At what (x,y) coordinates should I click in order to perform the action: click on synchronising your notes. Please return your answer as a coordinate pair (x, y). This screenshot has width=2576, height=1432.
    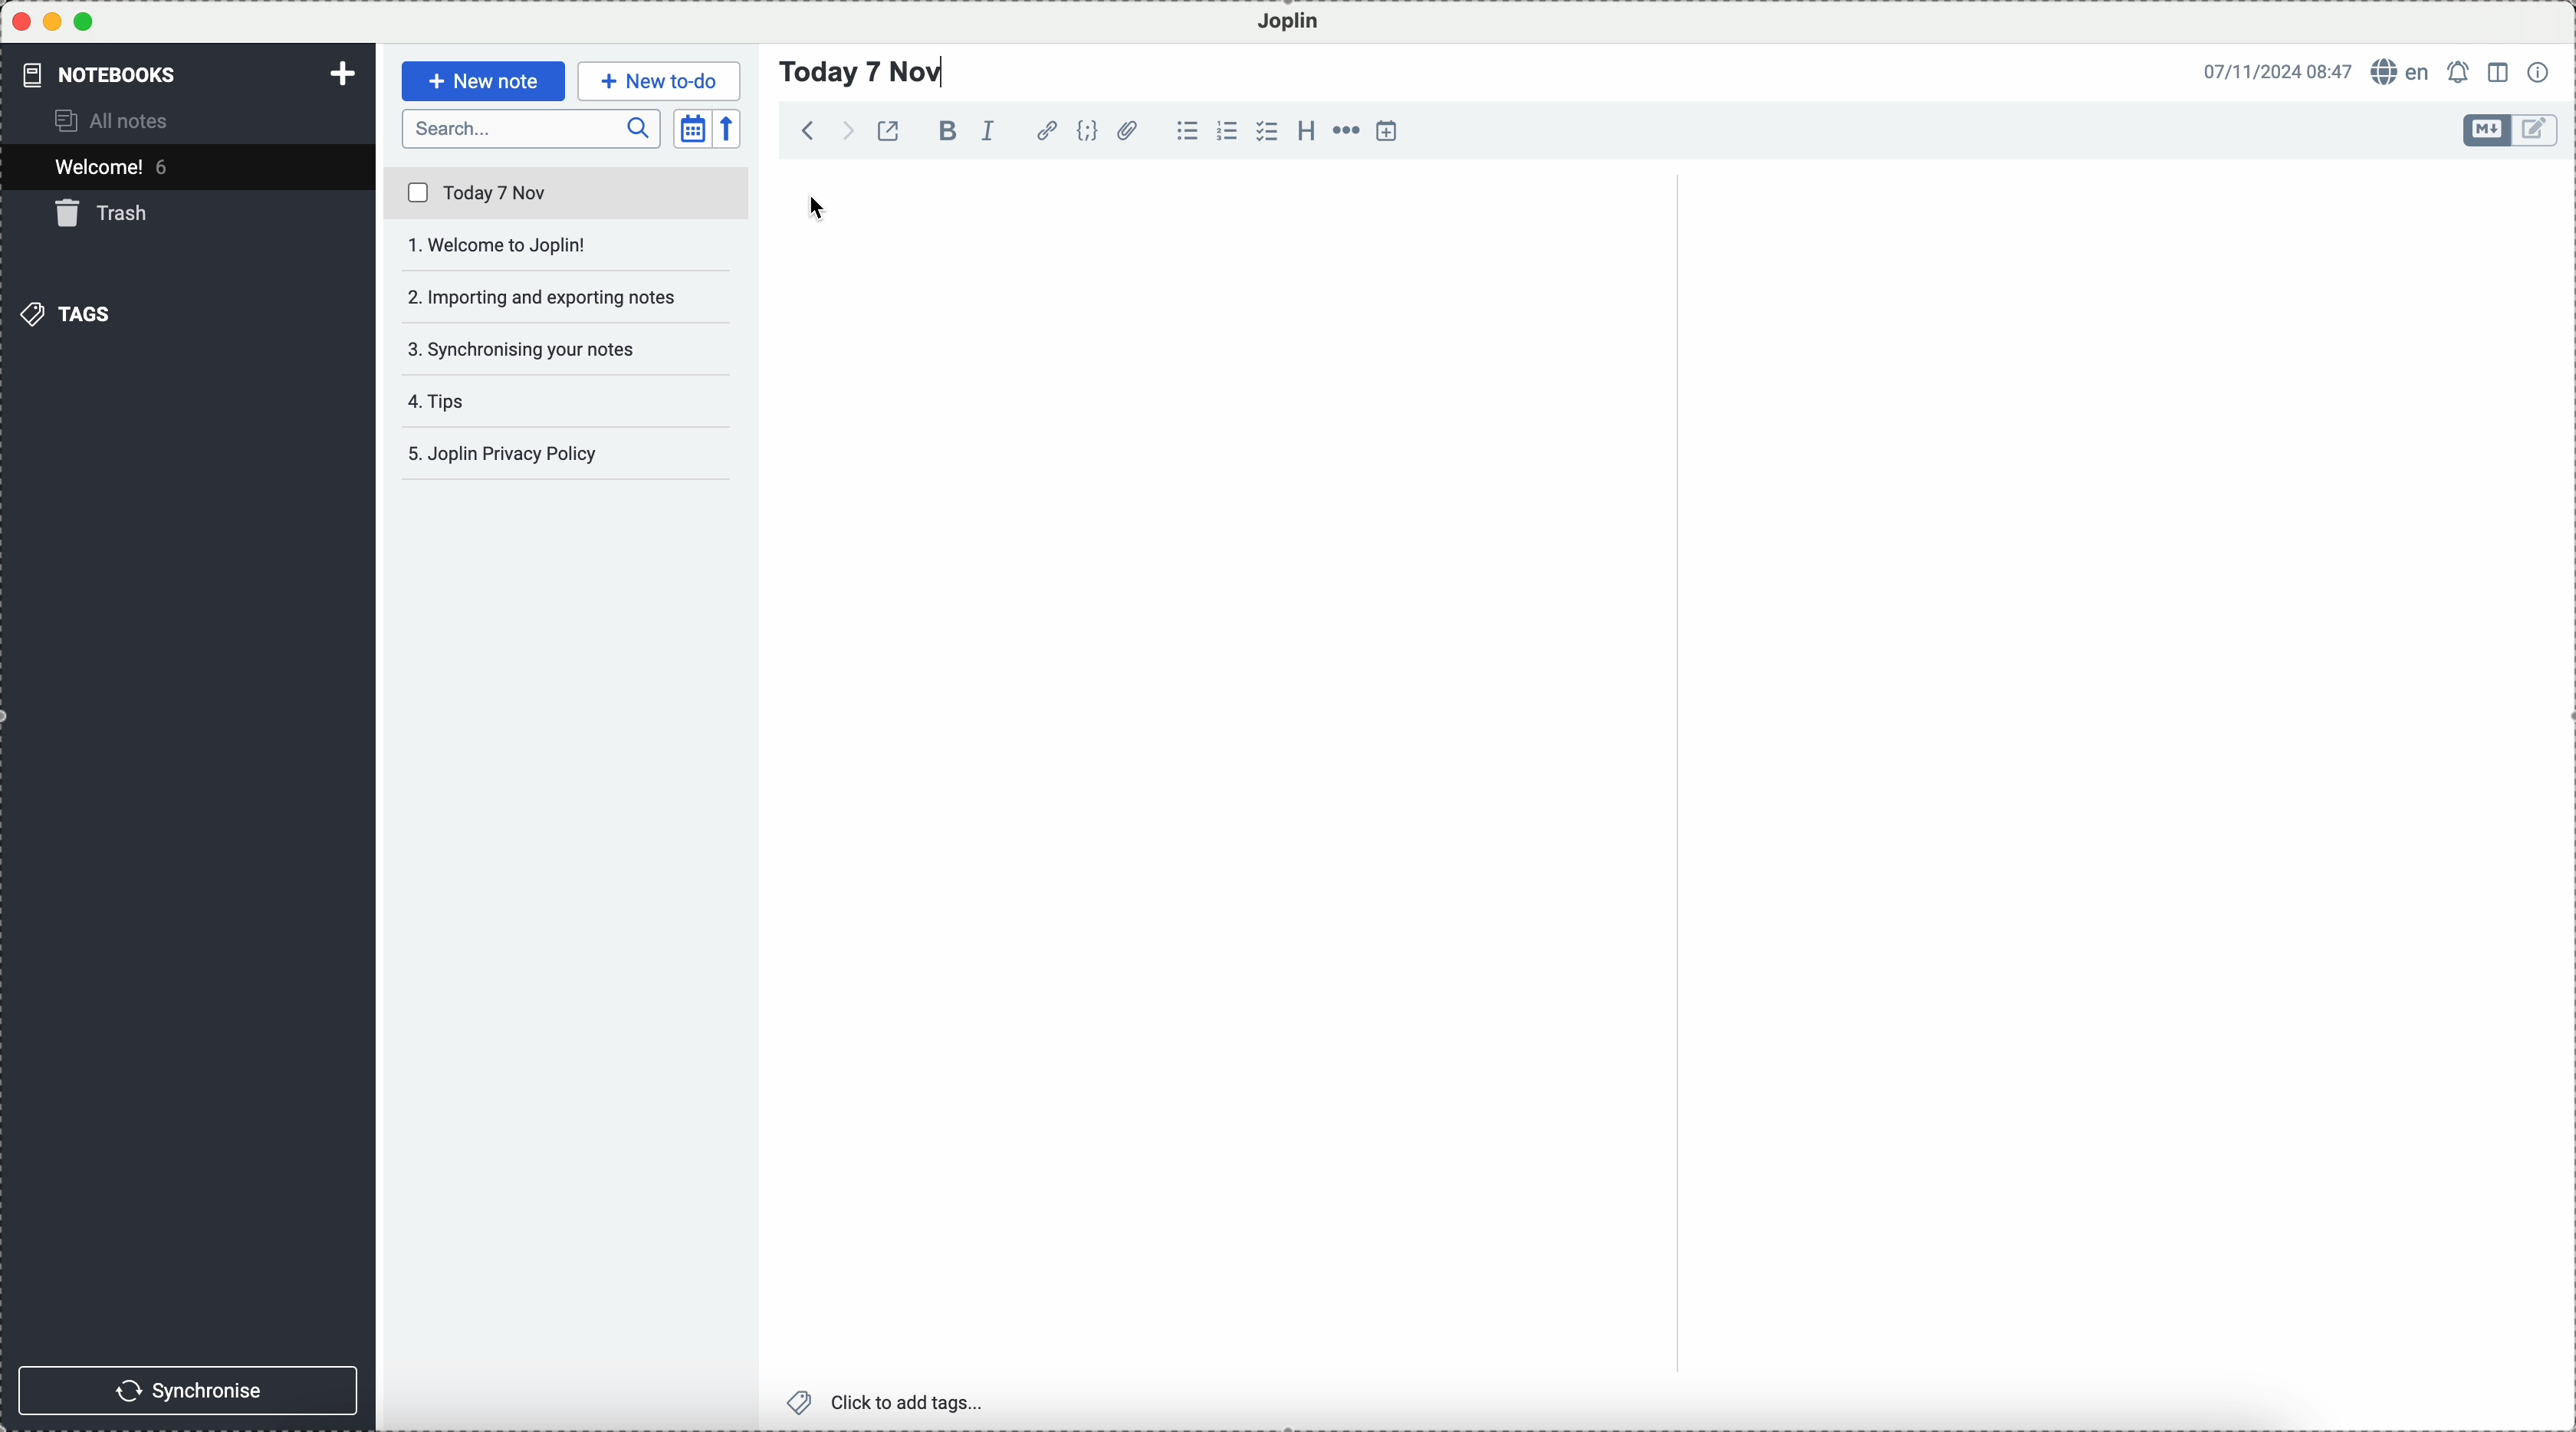
    Looking at the image, I should click on (568, 352).